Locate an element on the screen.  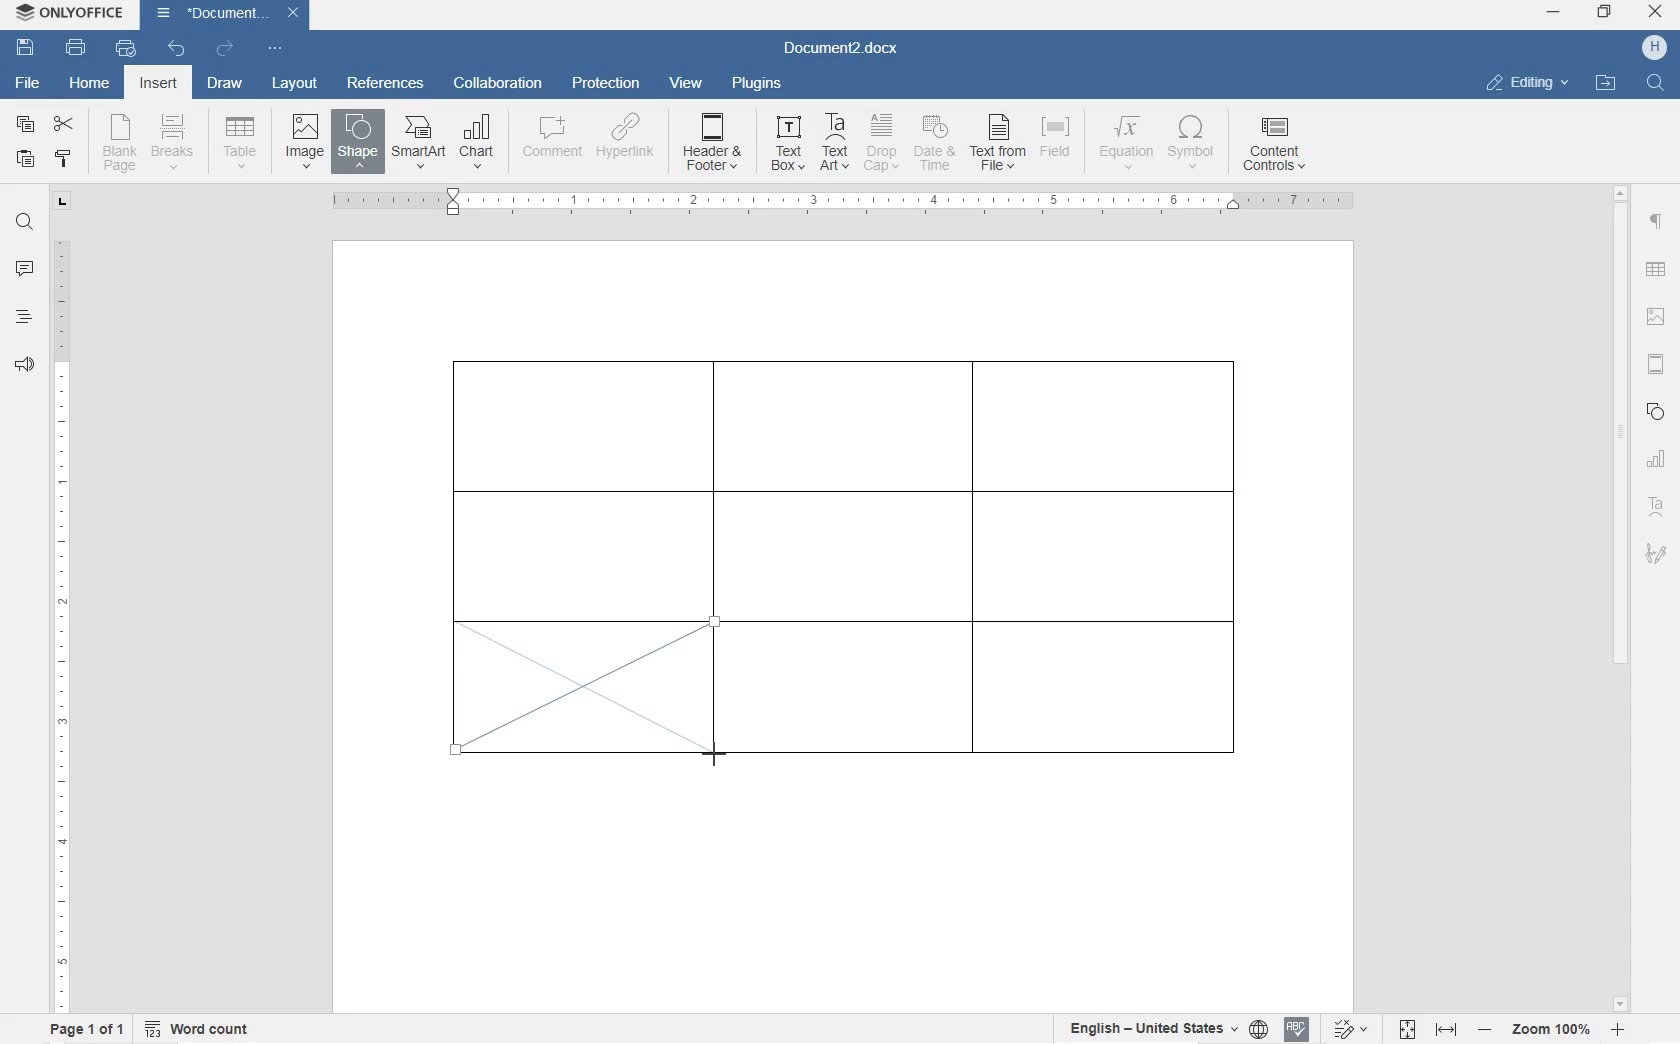
ONLYOFFICE is located at coordinates (73, 13).